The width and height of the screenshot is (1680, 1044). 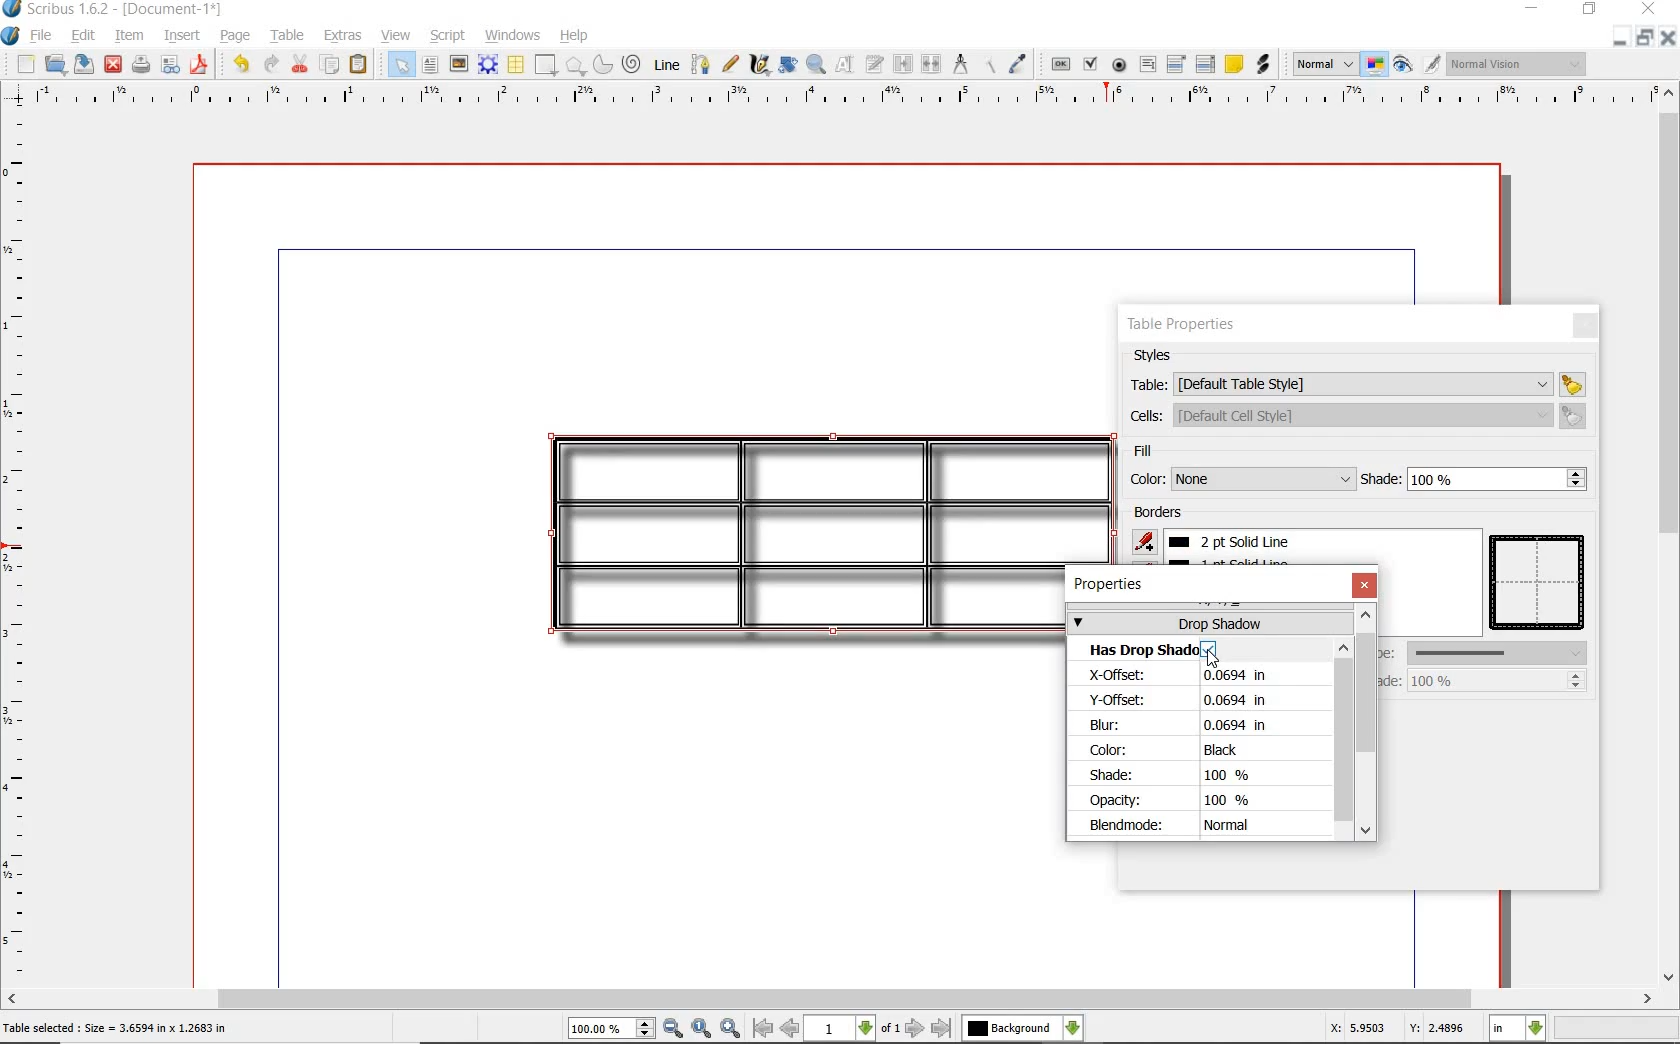 I want to click on freehand line, so click(x=731, y=66).